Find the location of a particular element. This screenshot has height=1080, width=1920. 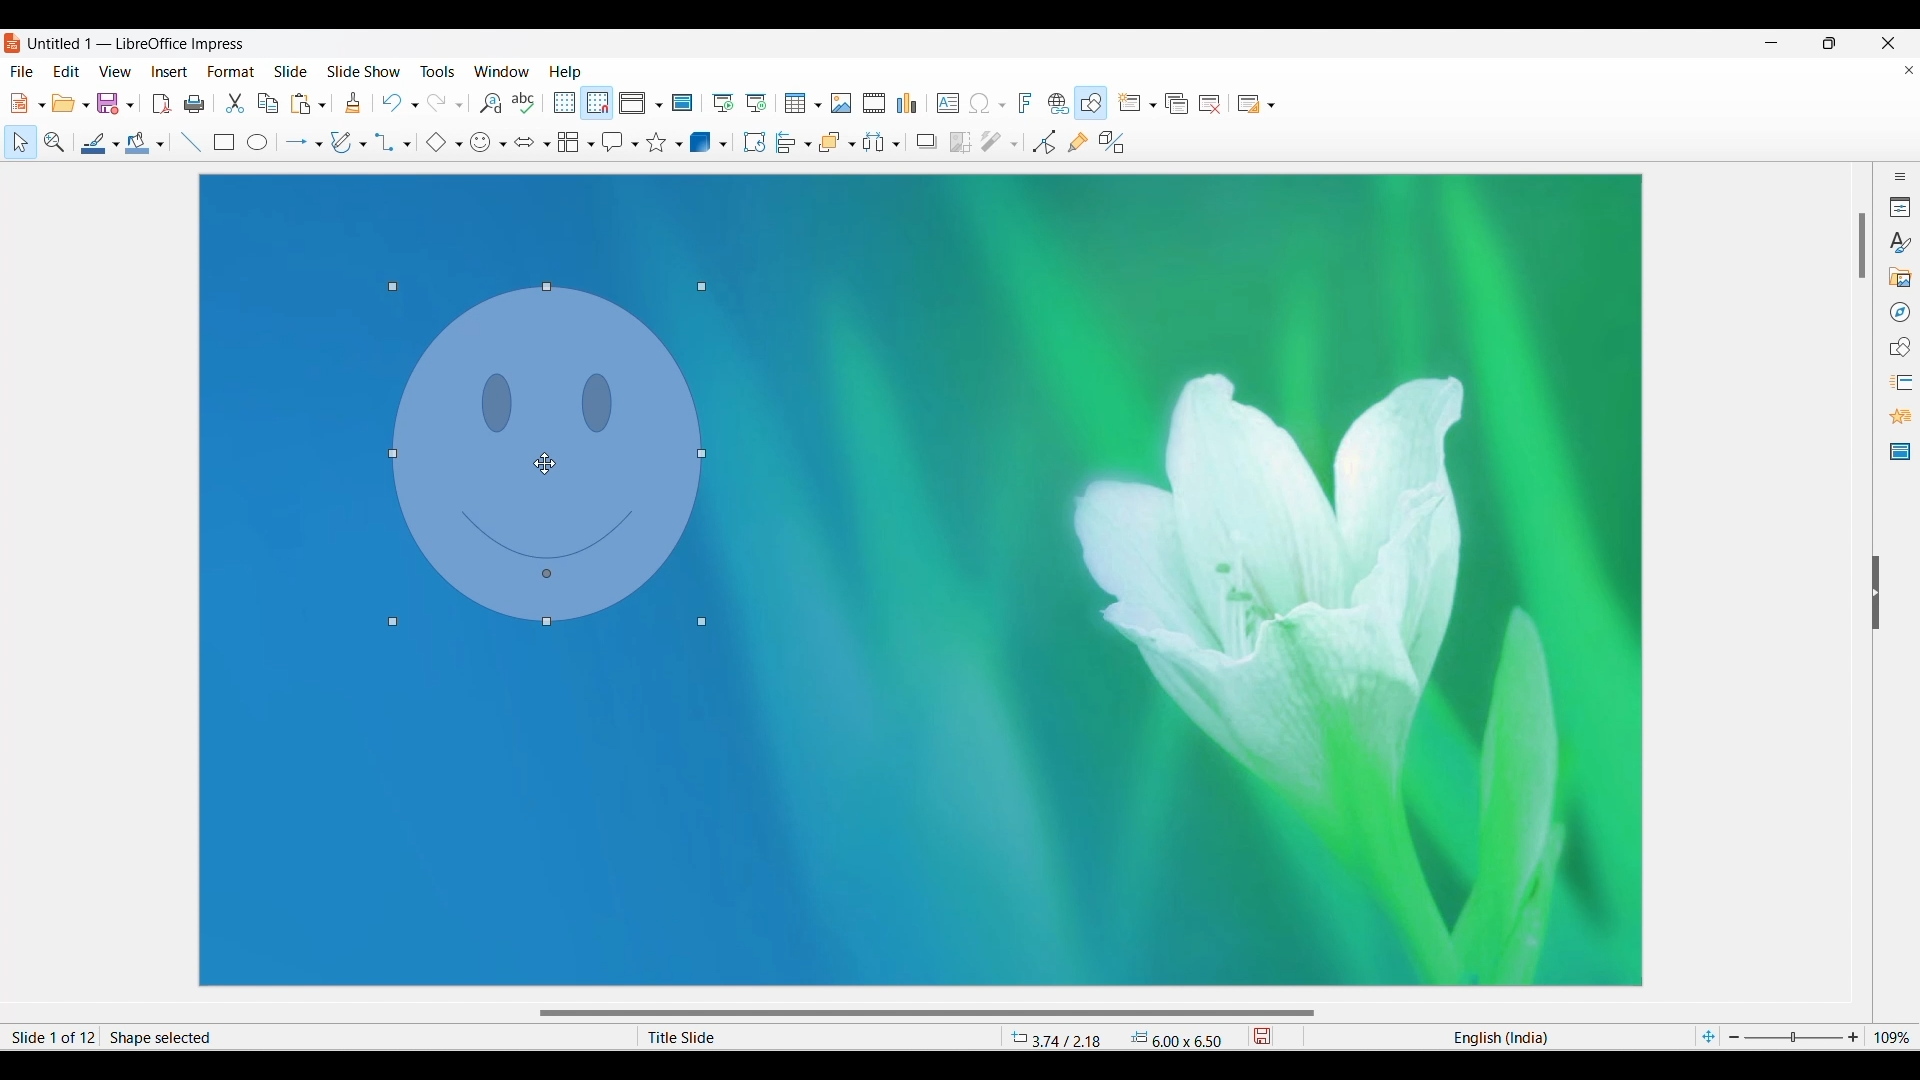

Cut is located at coordinates (235, 103).